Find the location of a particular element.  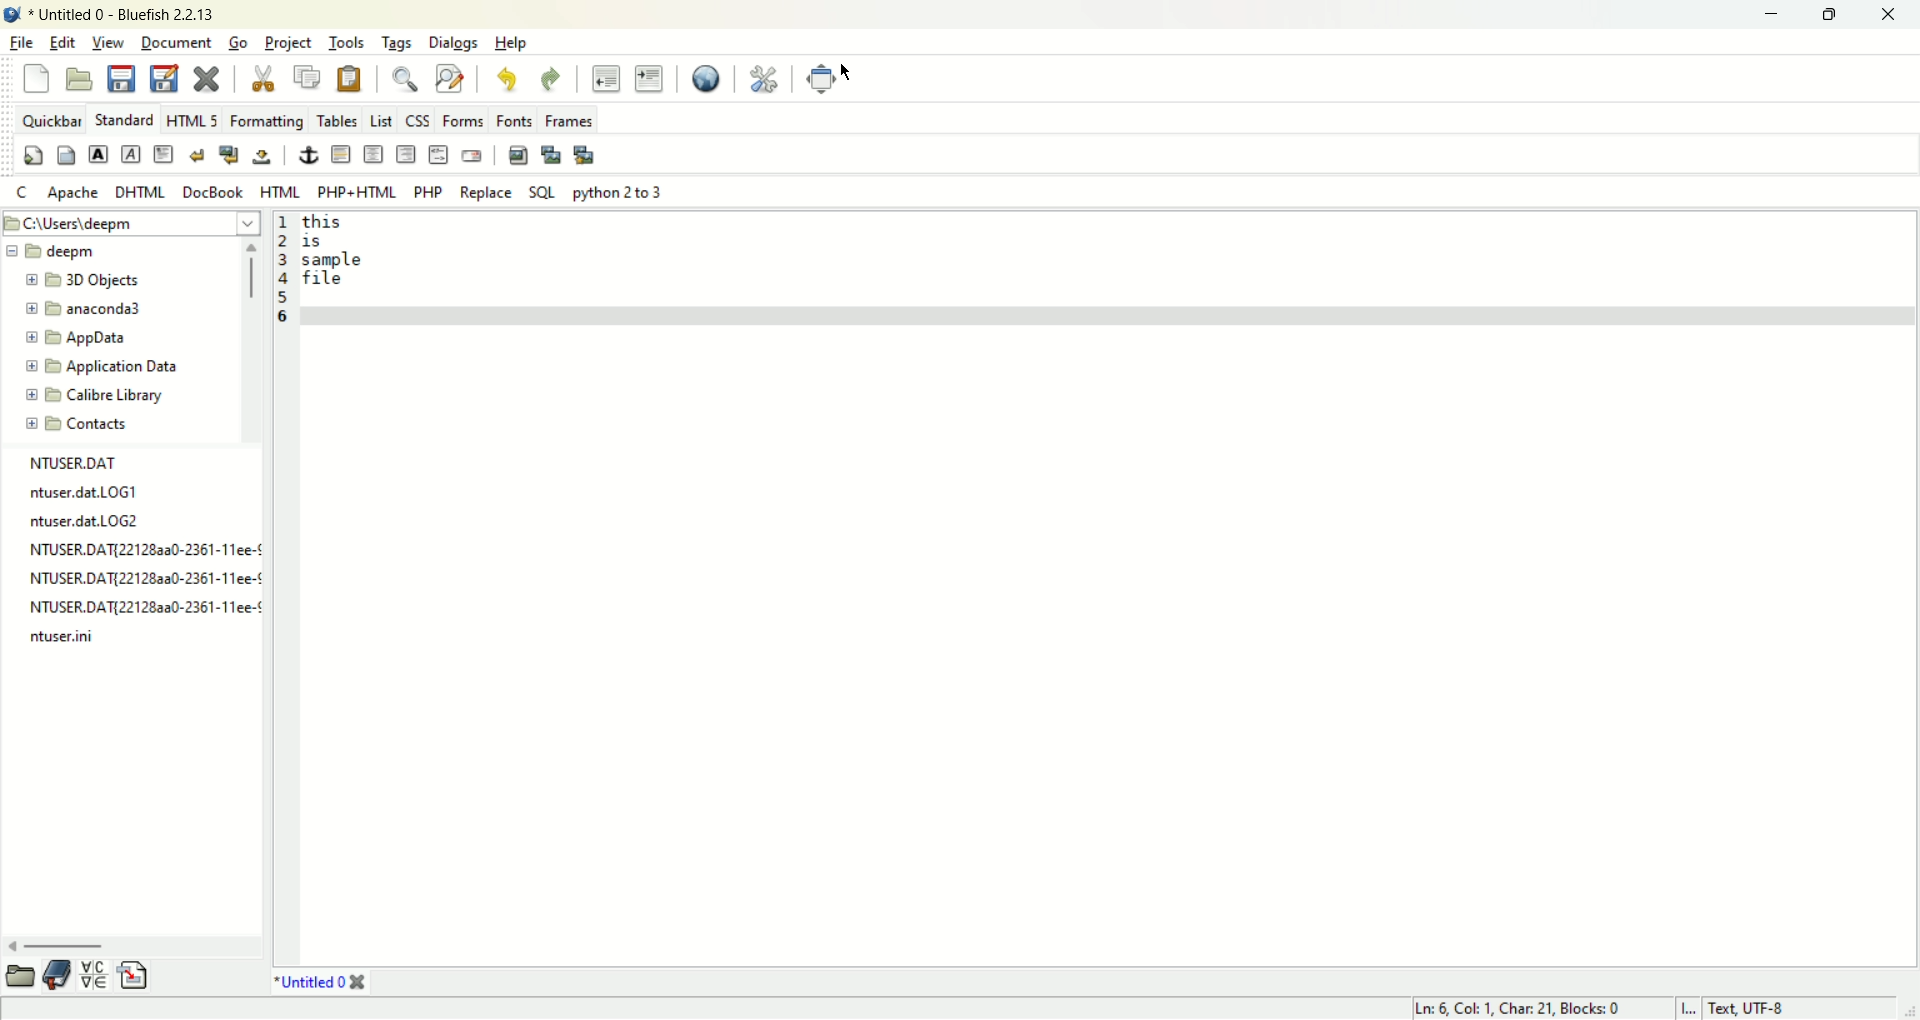

new is located at coordinates (38, 77).